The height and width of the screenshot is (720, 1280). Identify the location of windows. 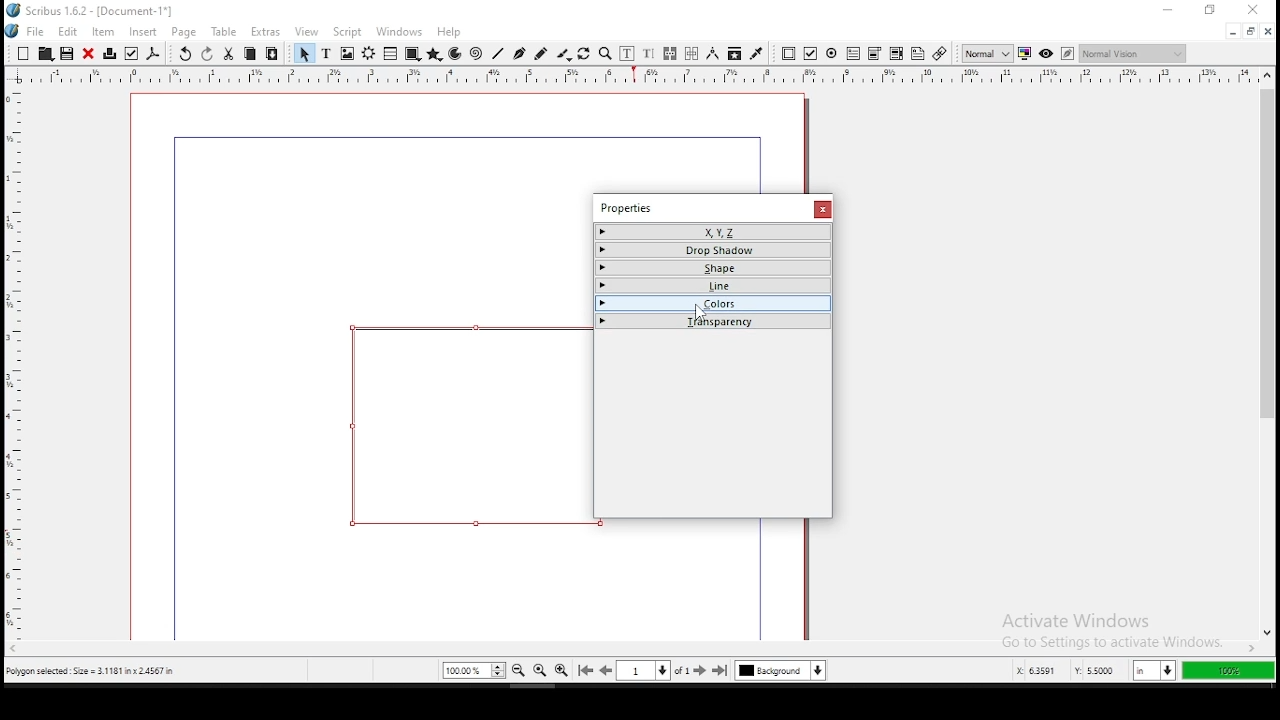
(399, 32).